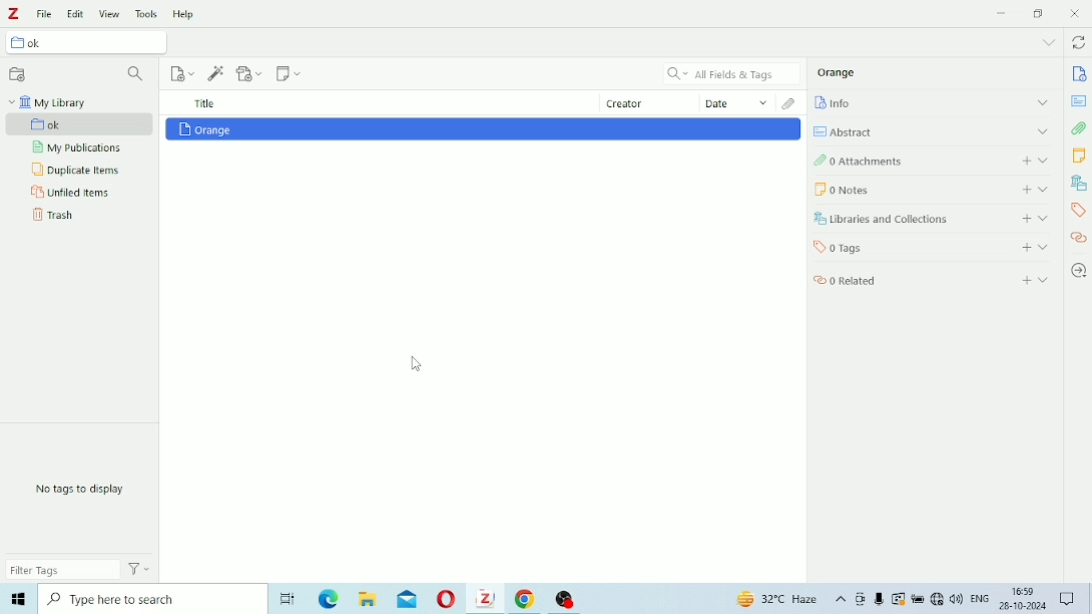 The height and width of the screenshot is (614, 1092). I want to click on Help, so click(186, 14).